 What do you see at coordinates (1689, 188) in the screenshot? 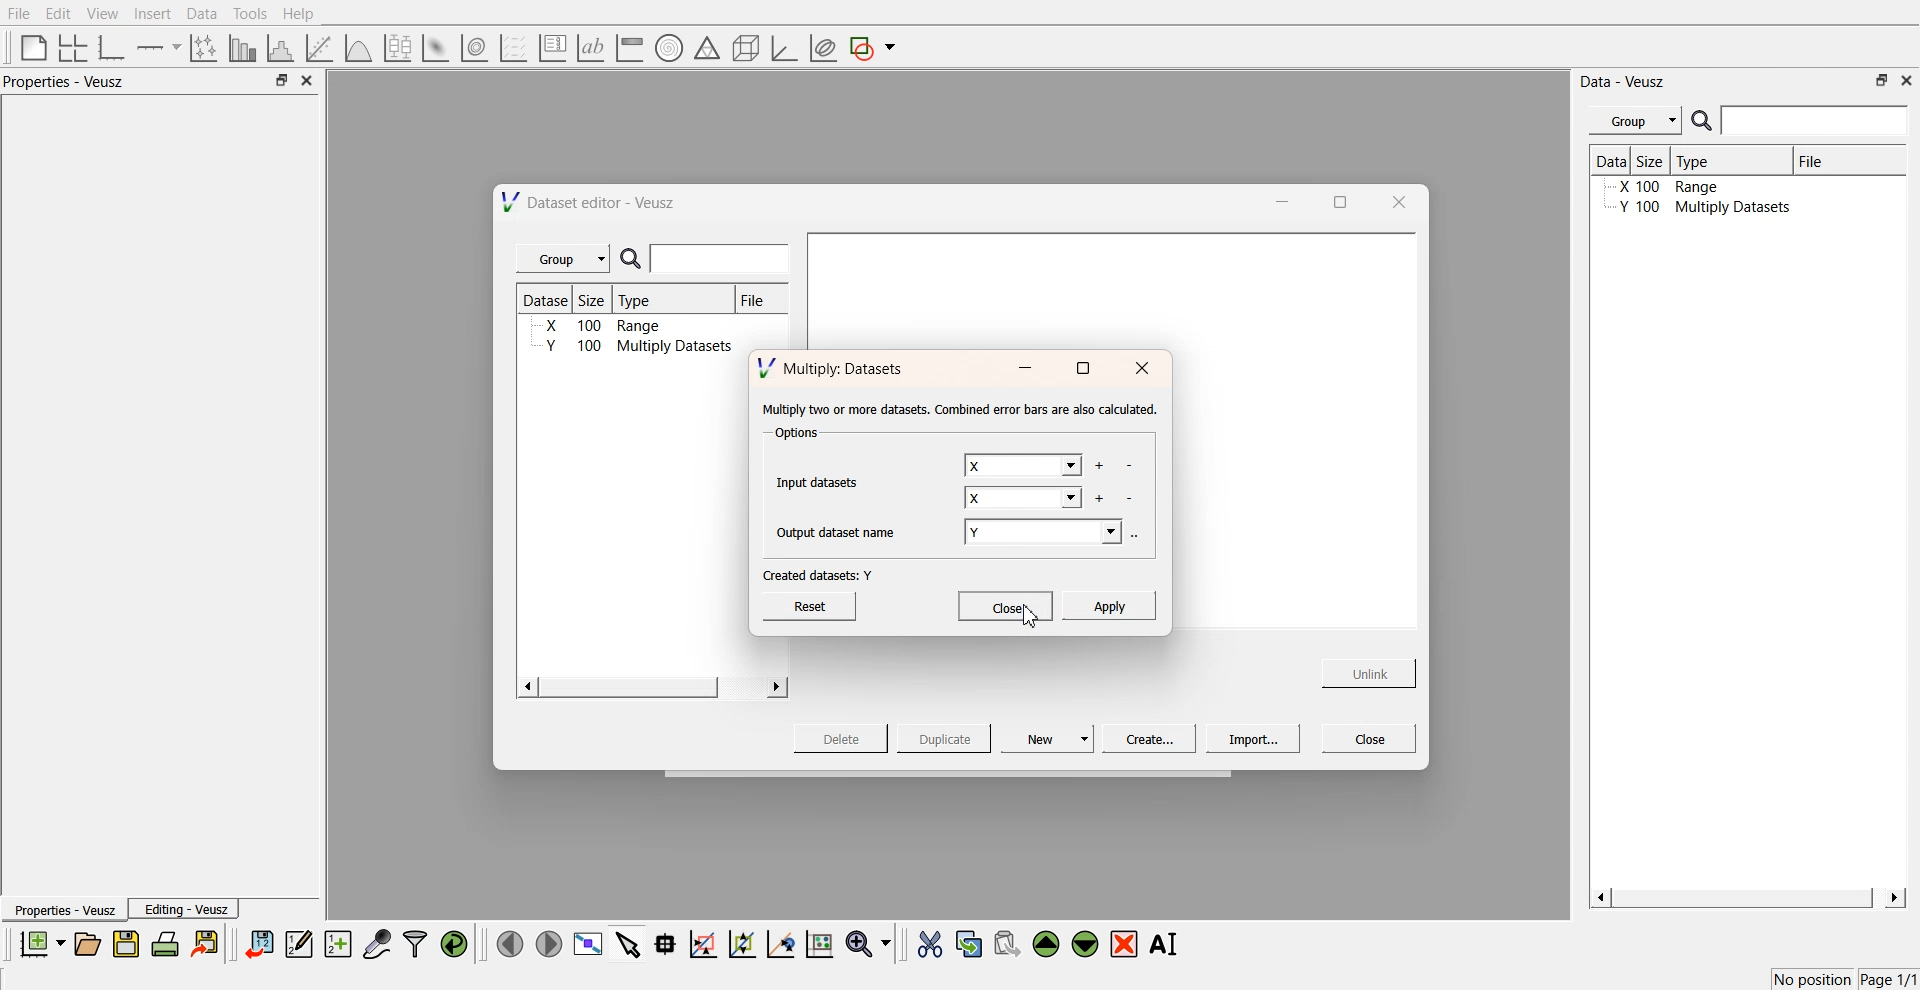
I see `X 100 Range` at bounding box center [1689, 188].